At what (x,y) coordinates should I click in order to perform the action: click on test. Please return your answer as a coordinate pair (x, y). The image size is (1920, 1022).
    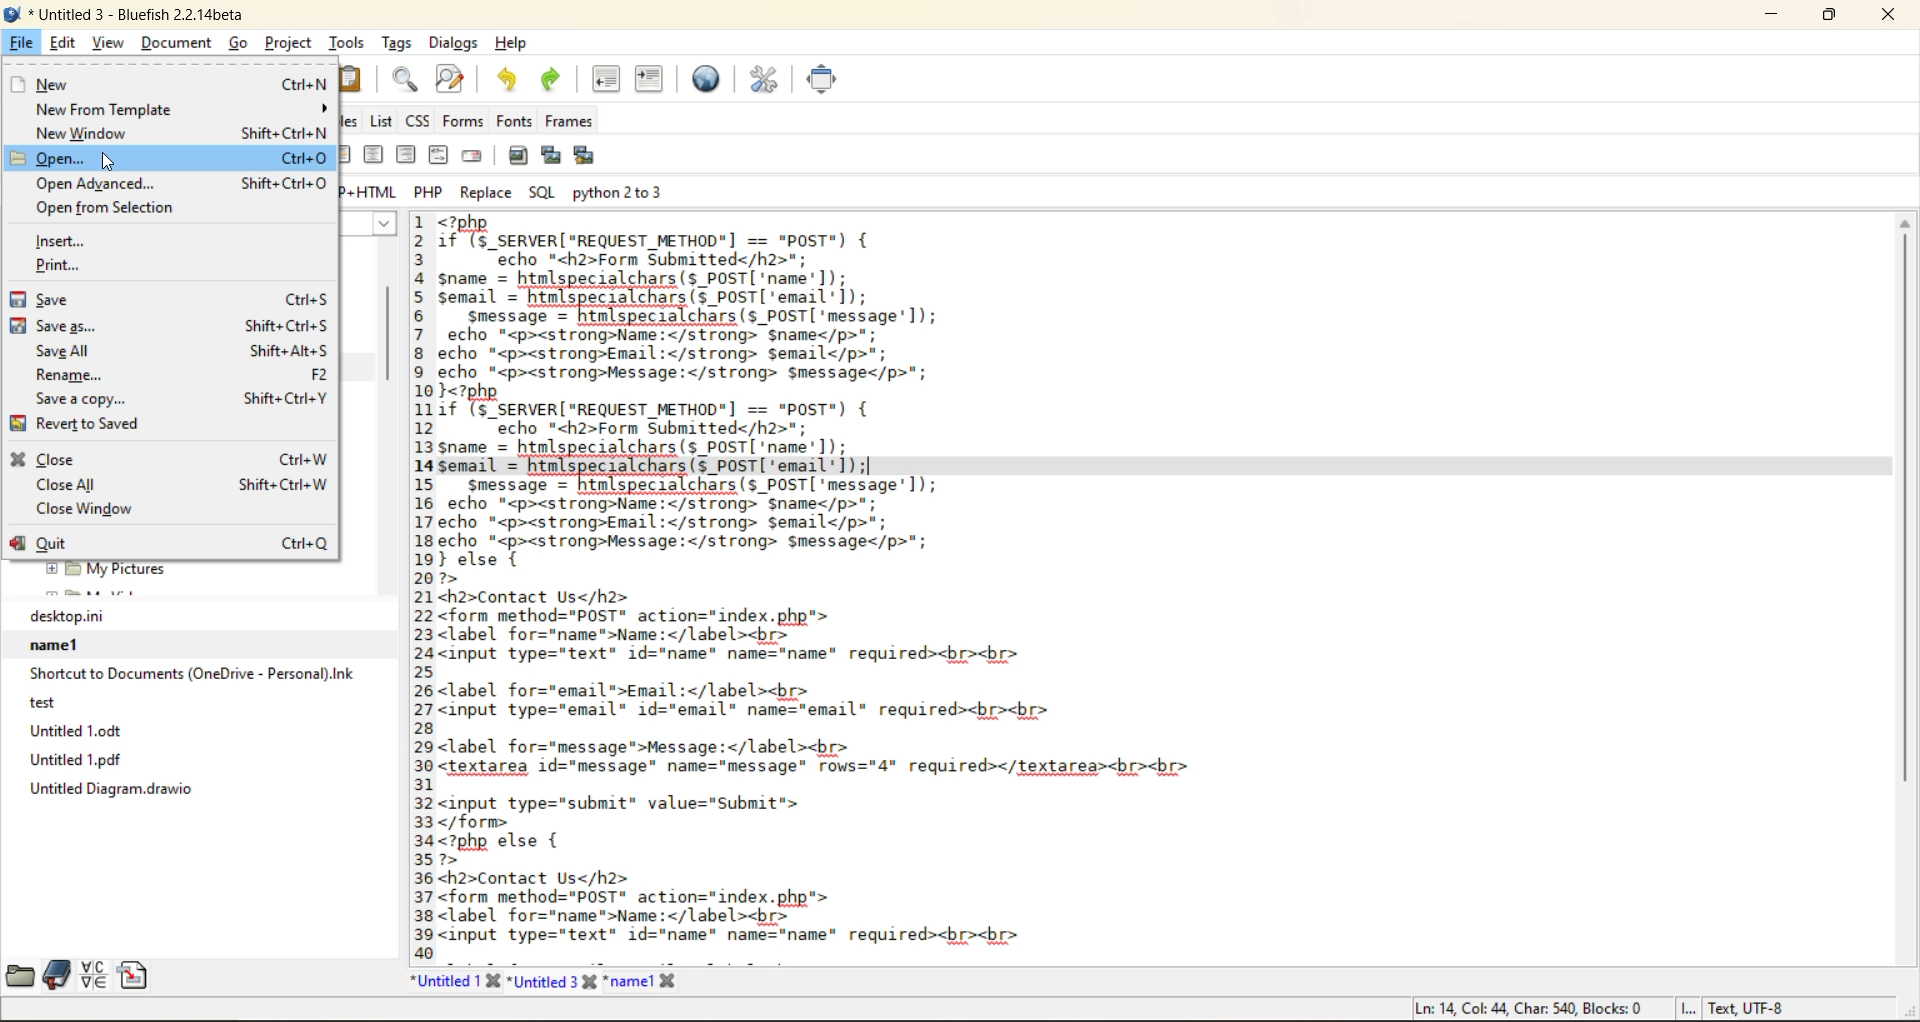
    Looking at the image, I should click on (180, 702).